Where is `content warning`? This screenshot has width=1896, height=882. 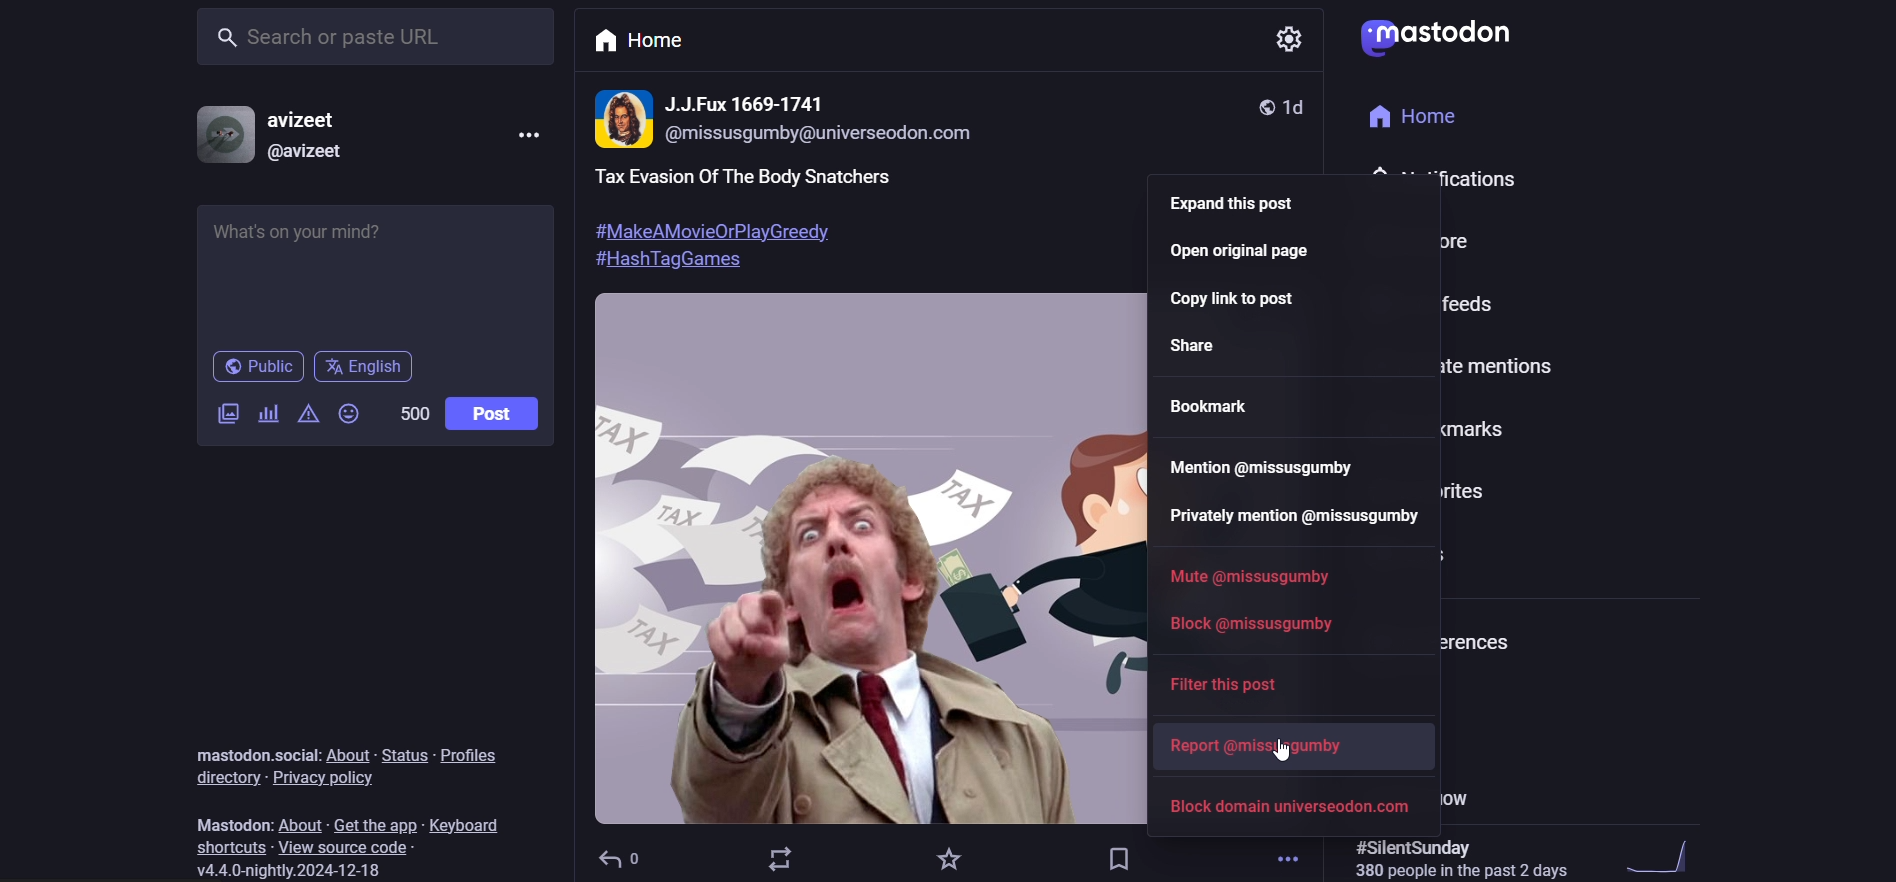
content warning is located at coordinates (307, 415).